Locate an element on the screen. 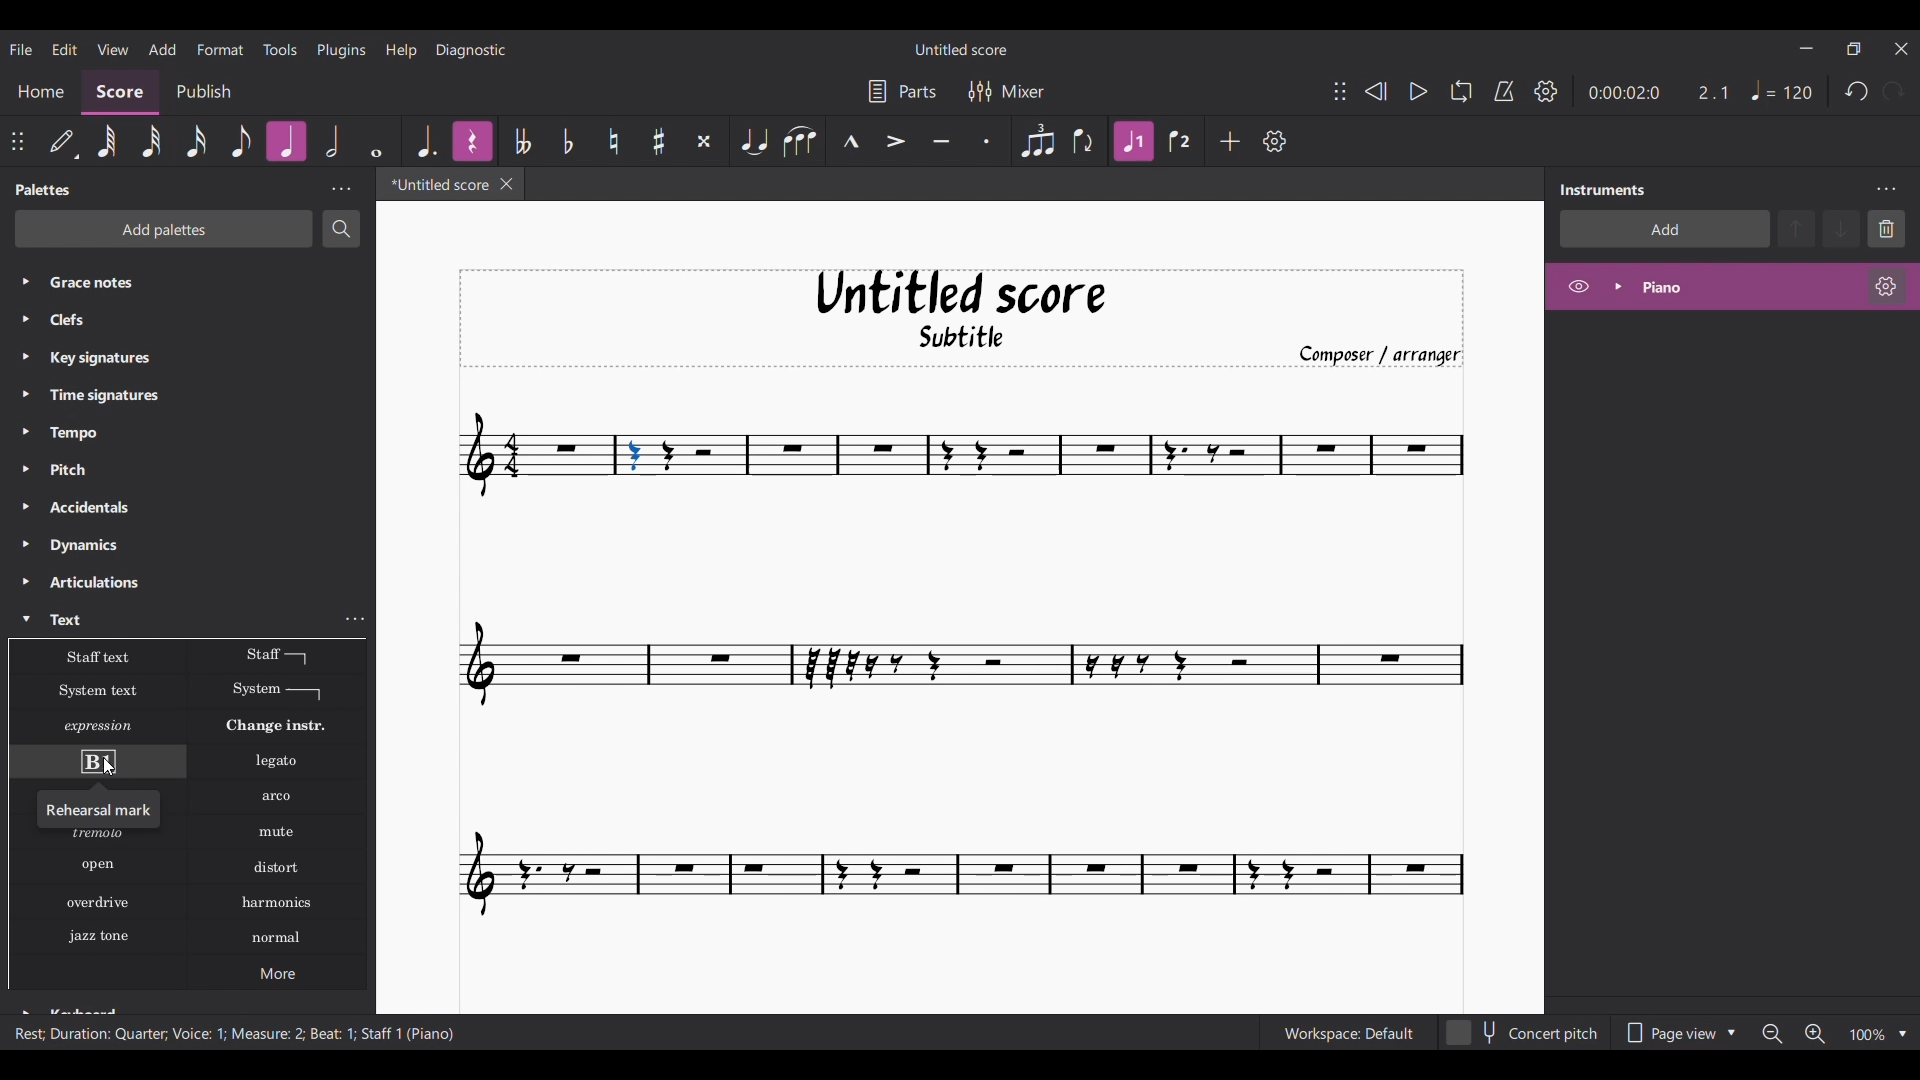 The image size is (1920, 1080). Highlighted after current selection is located at coordinates (1134, 141).